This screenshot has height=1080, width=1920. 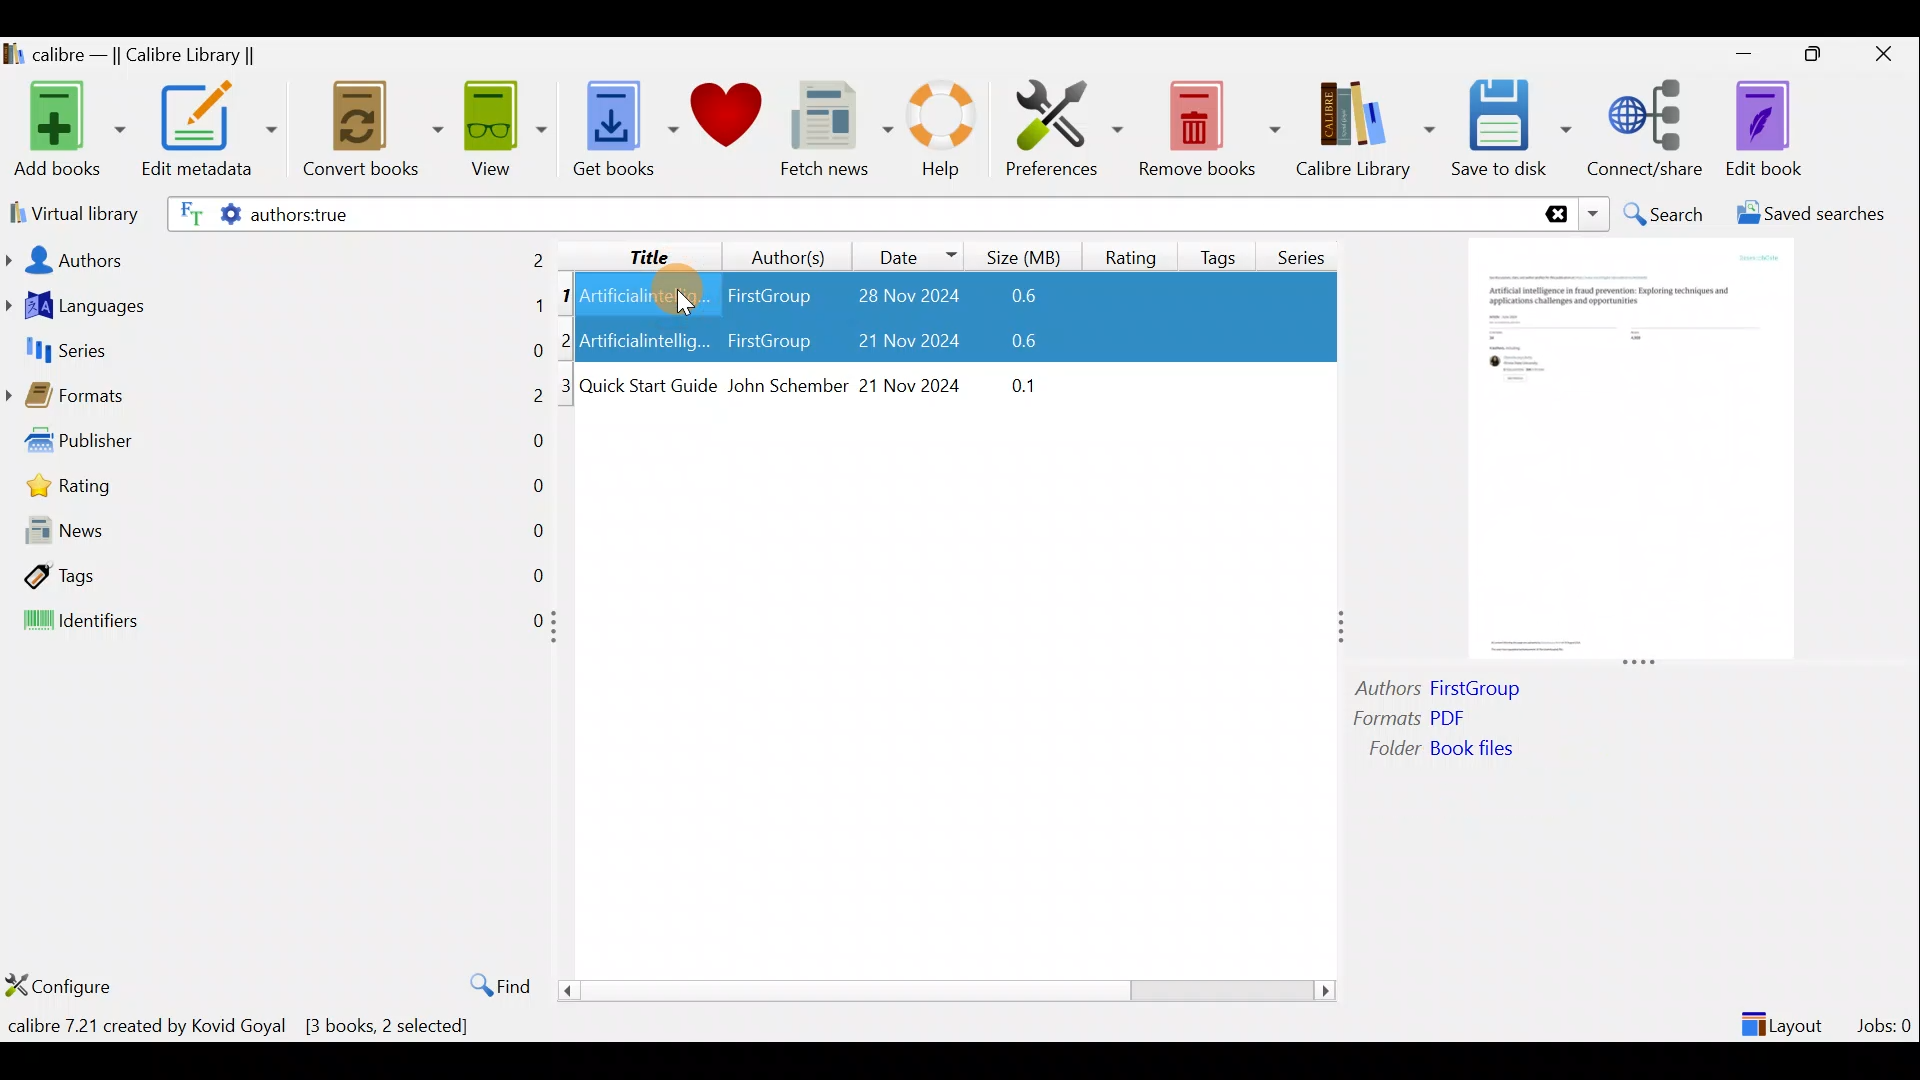 I want to click on Add books, so click(x=66, y=131).